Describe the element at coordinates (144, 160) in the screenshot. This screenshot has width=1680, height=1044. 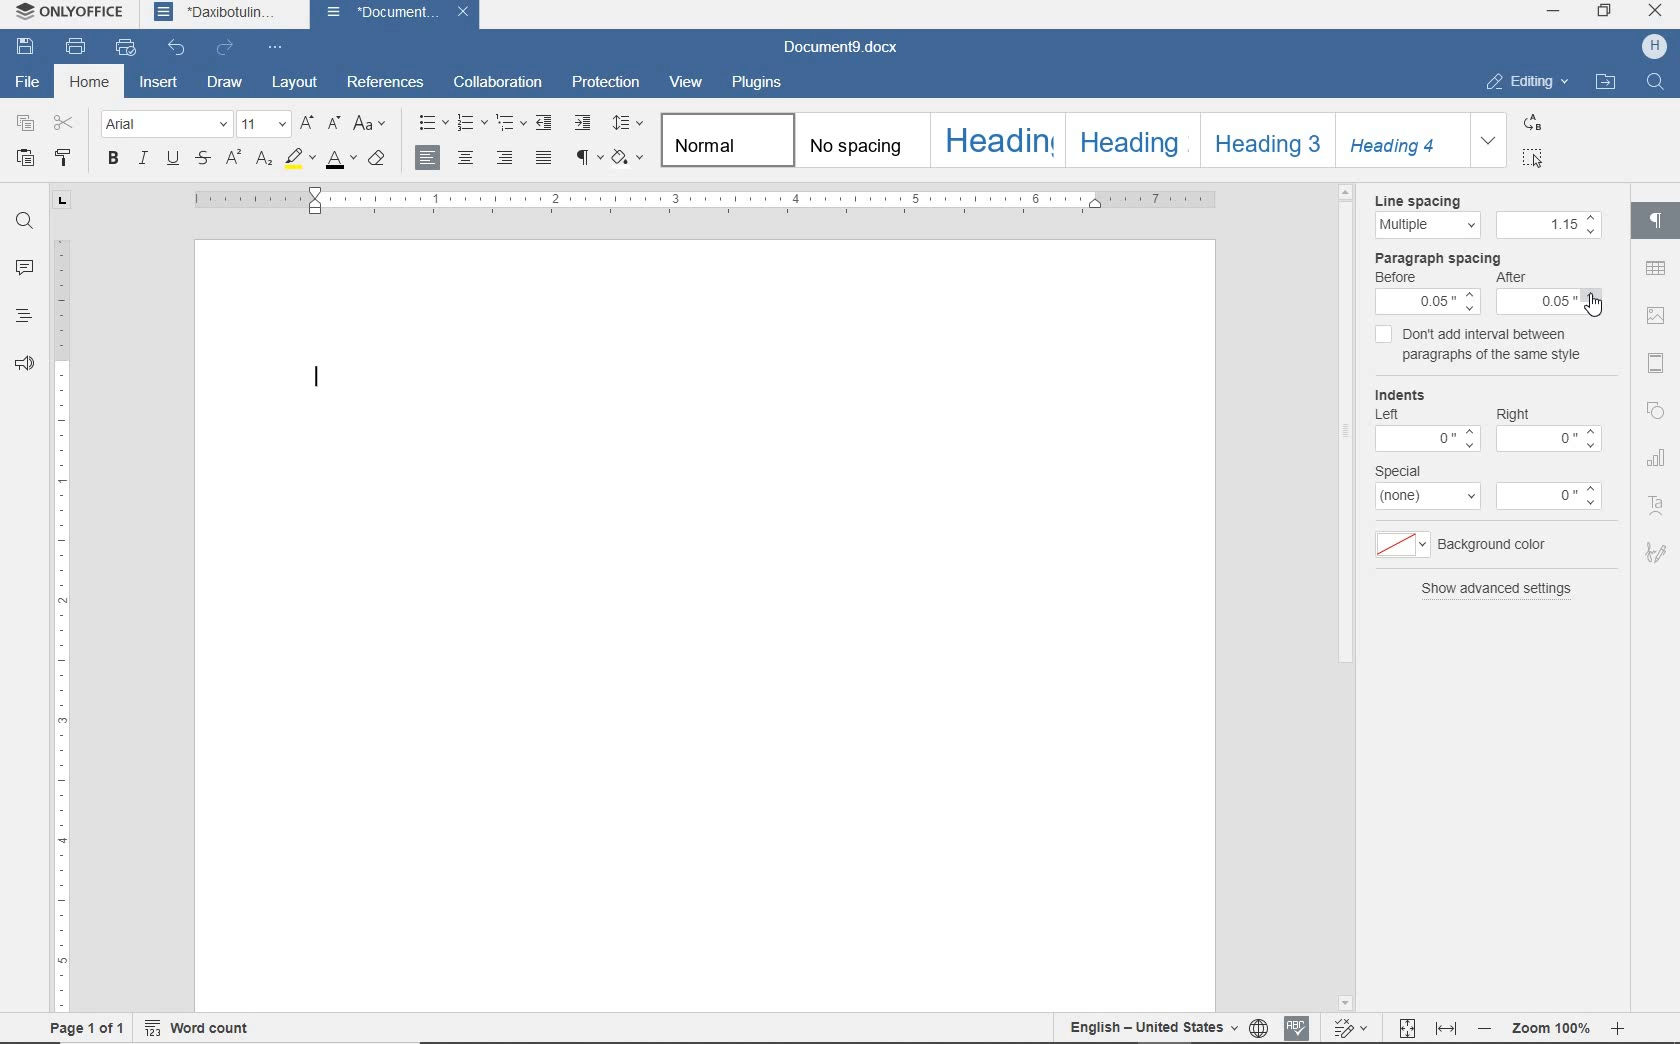
I see `italic` at that location.